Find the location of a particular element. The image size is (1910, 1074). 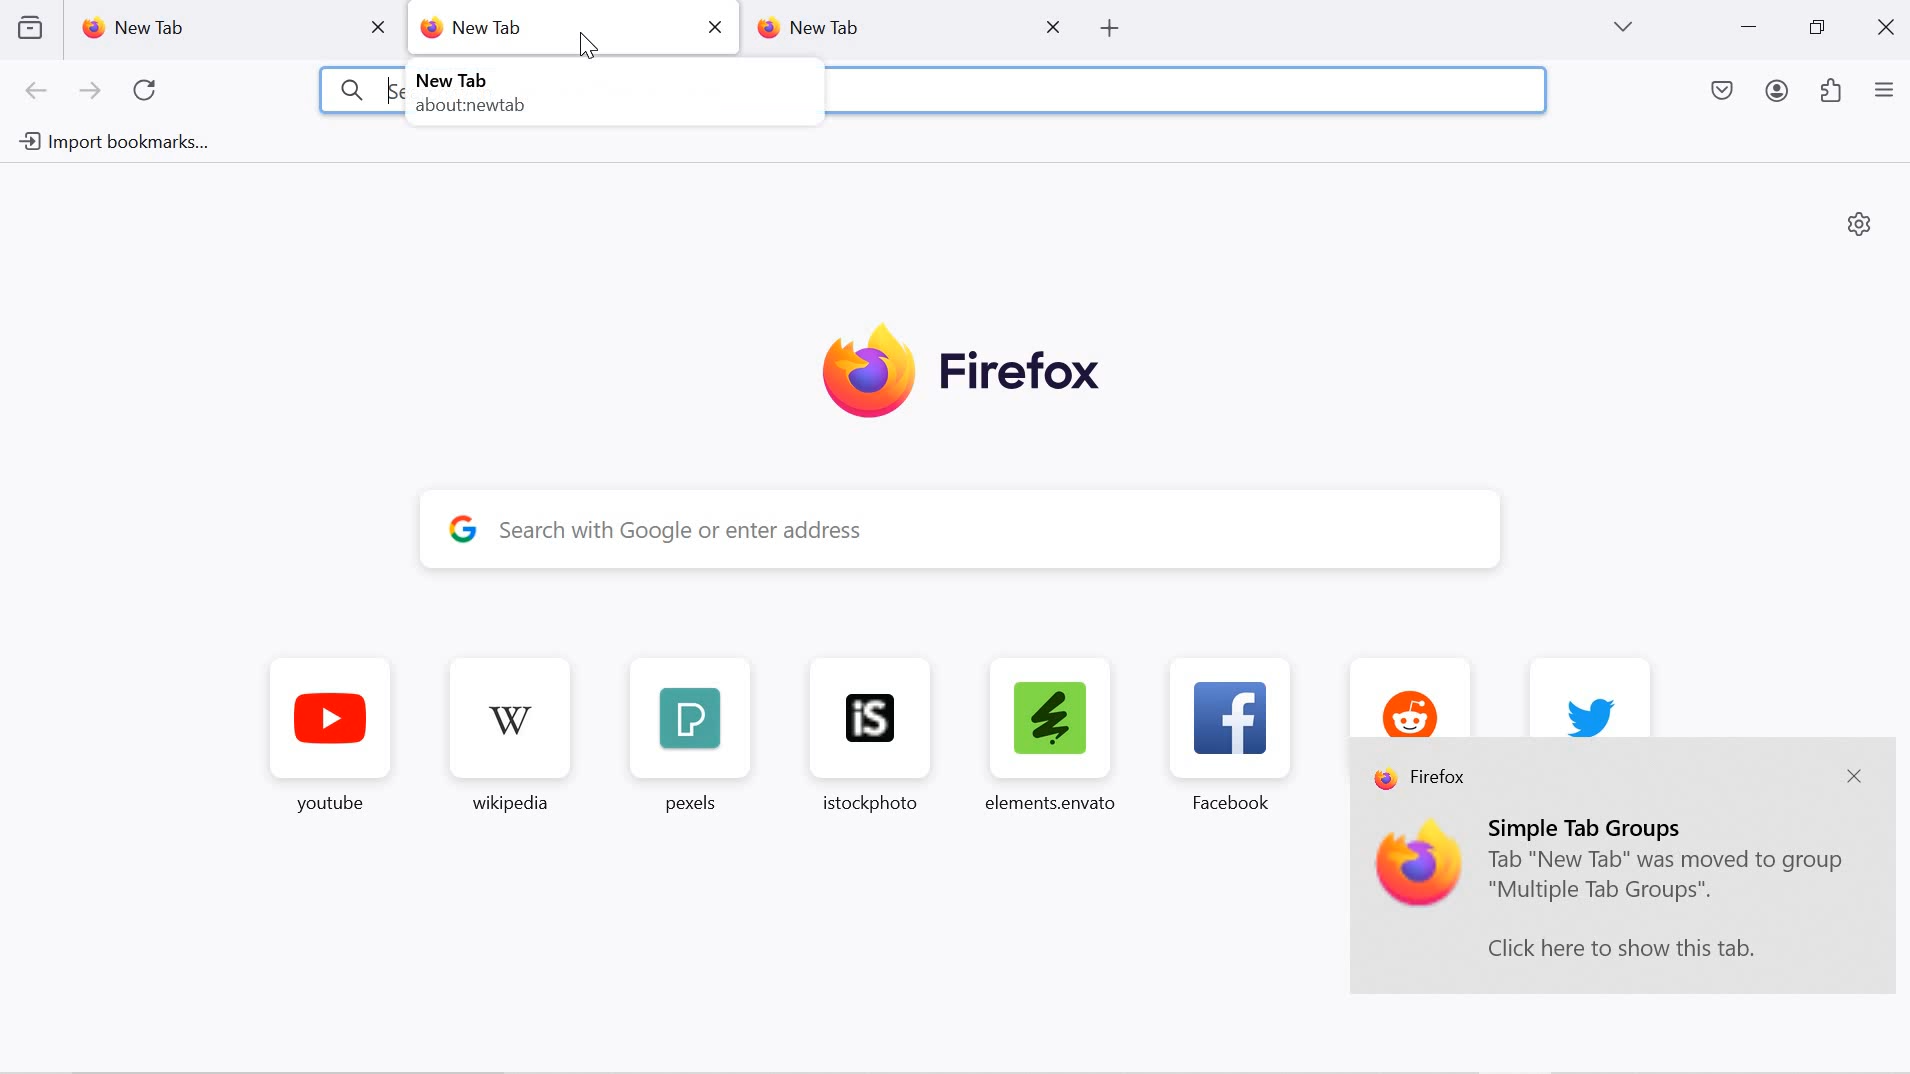

minimize is located at coordinates (1749, 29).